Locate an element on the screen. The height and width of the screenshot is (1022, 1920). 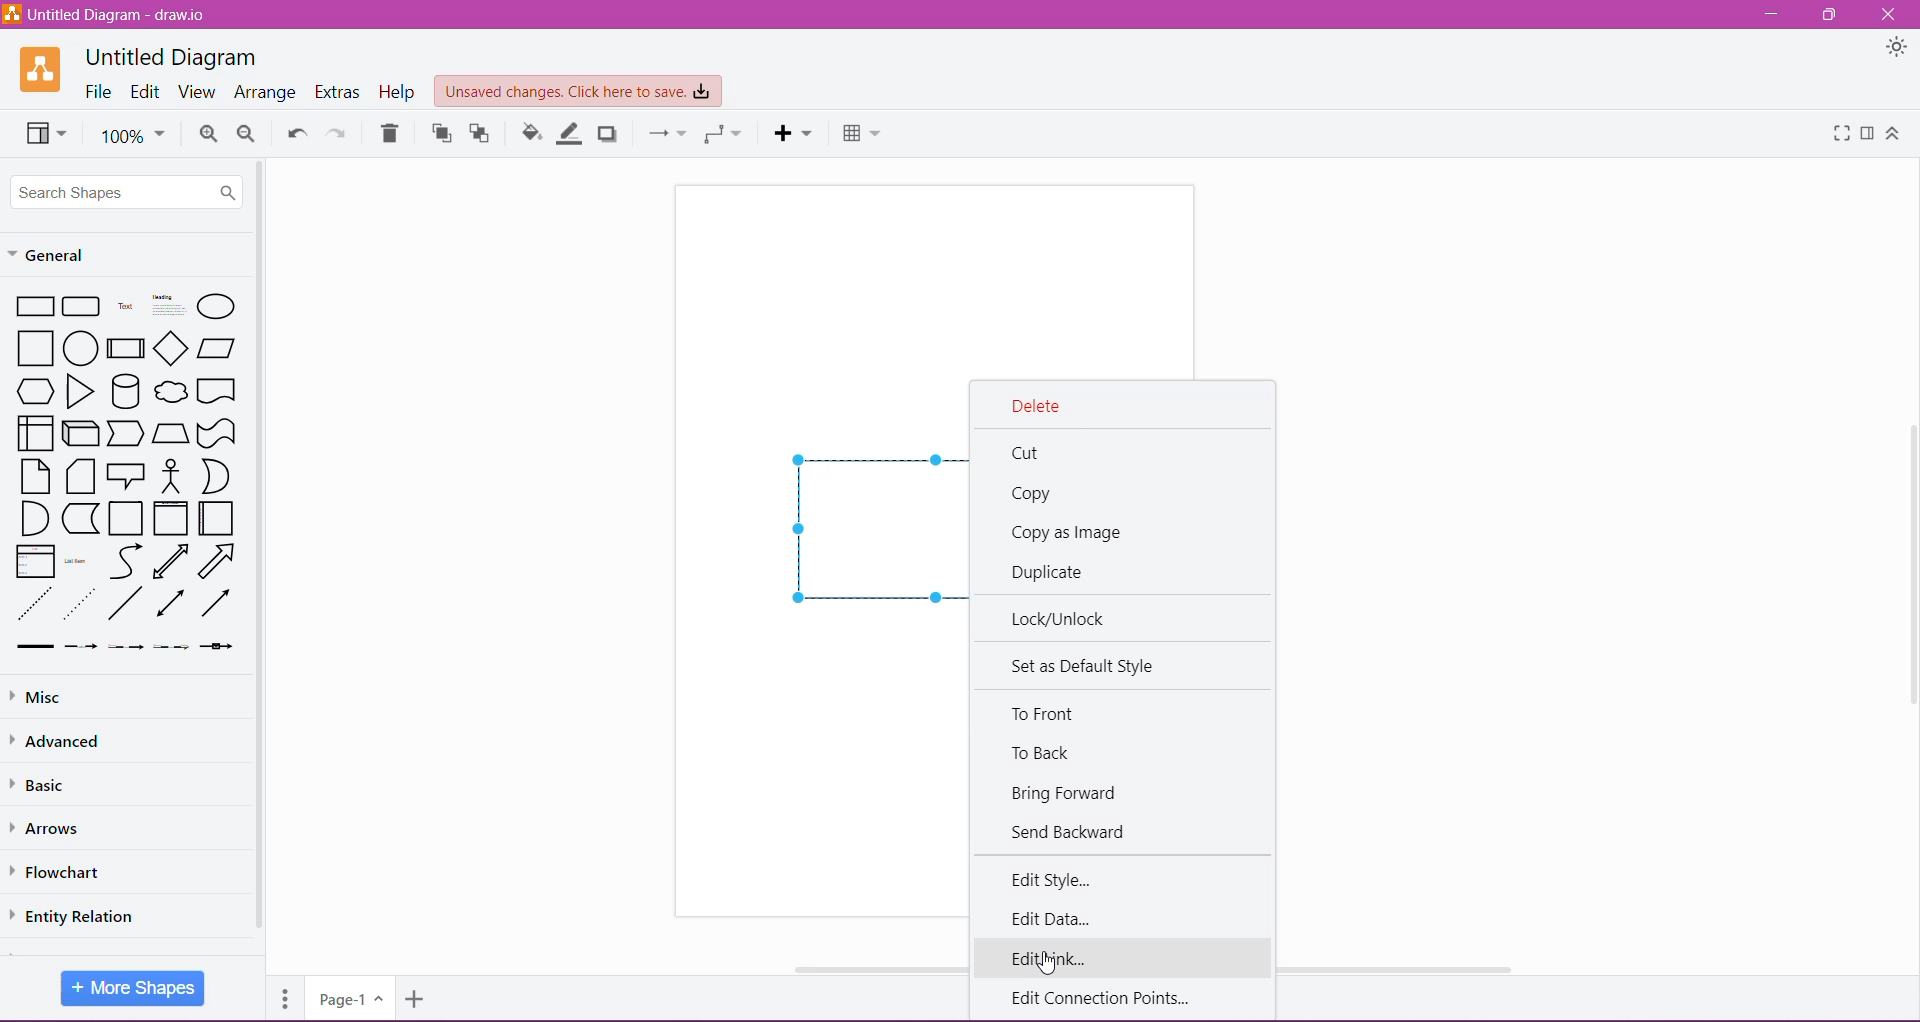
Connection is located at coordinates (667, 134).